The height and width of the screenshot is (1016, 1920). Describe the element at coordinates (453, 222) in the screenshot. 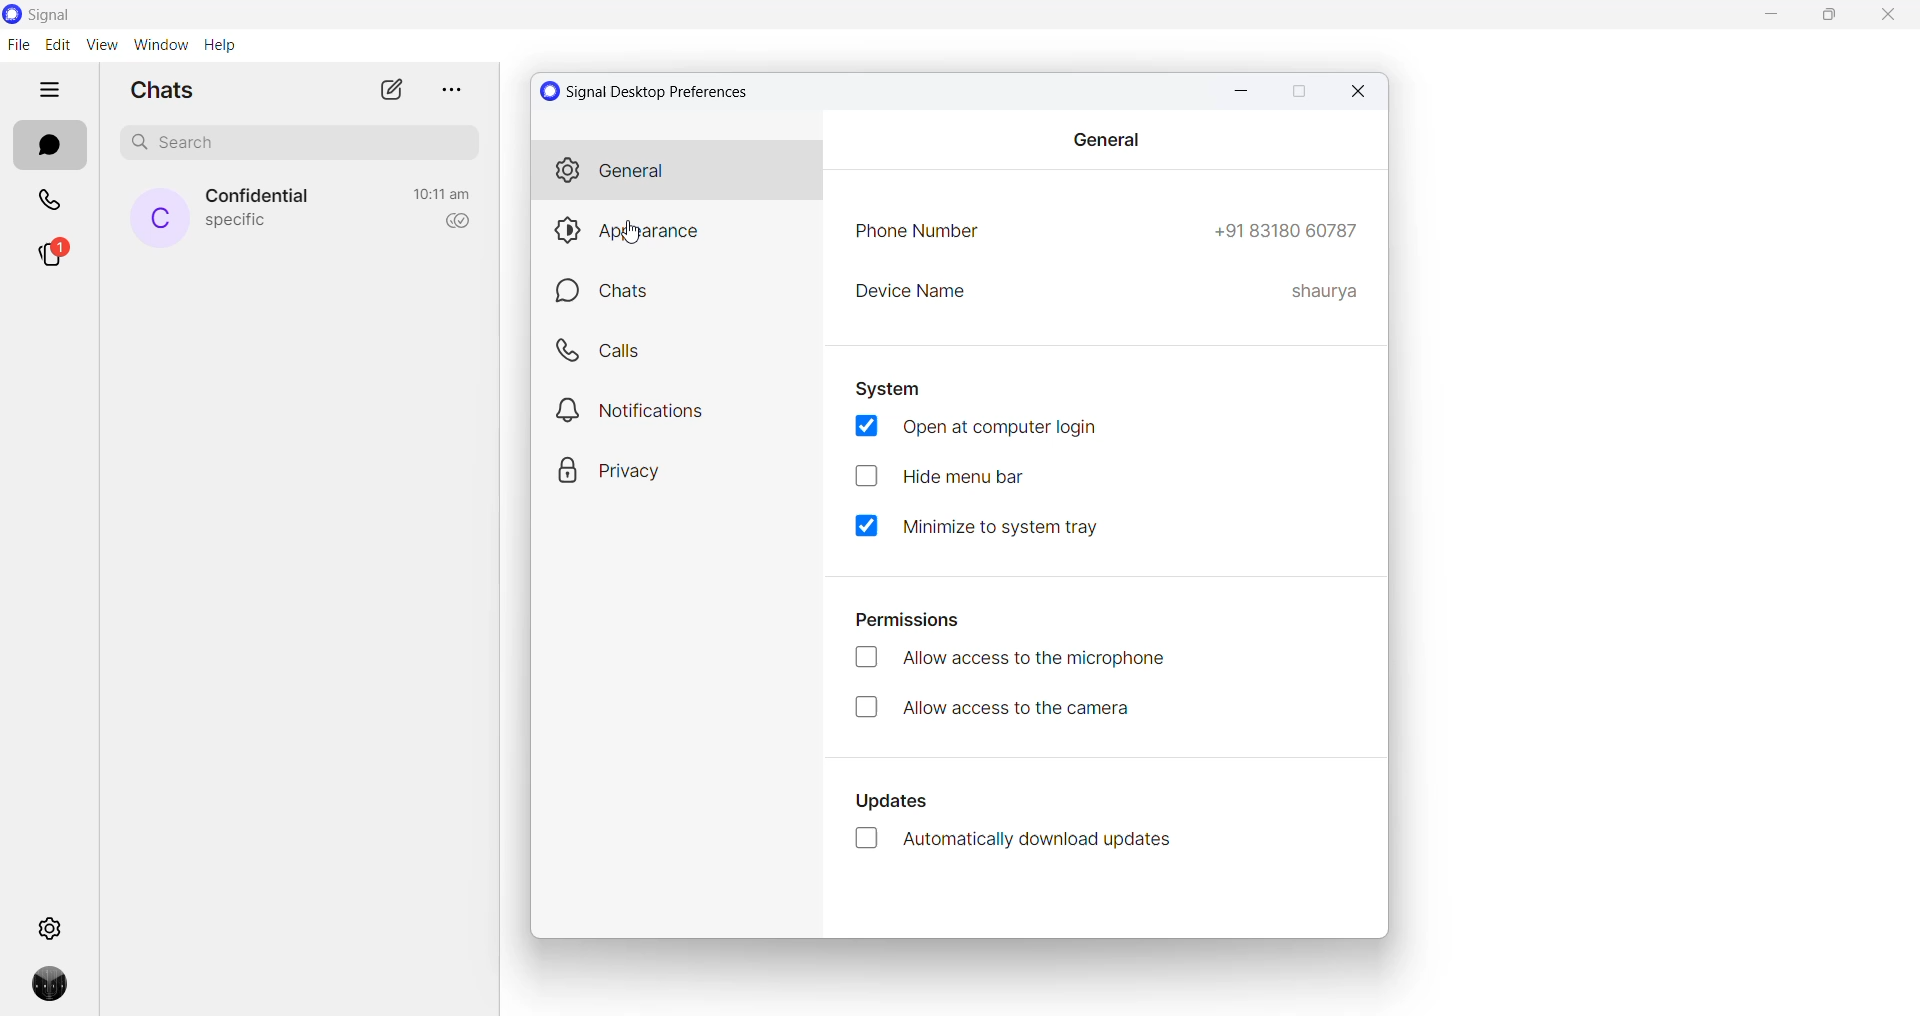

I see `read recipient` at that location.